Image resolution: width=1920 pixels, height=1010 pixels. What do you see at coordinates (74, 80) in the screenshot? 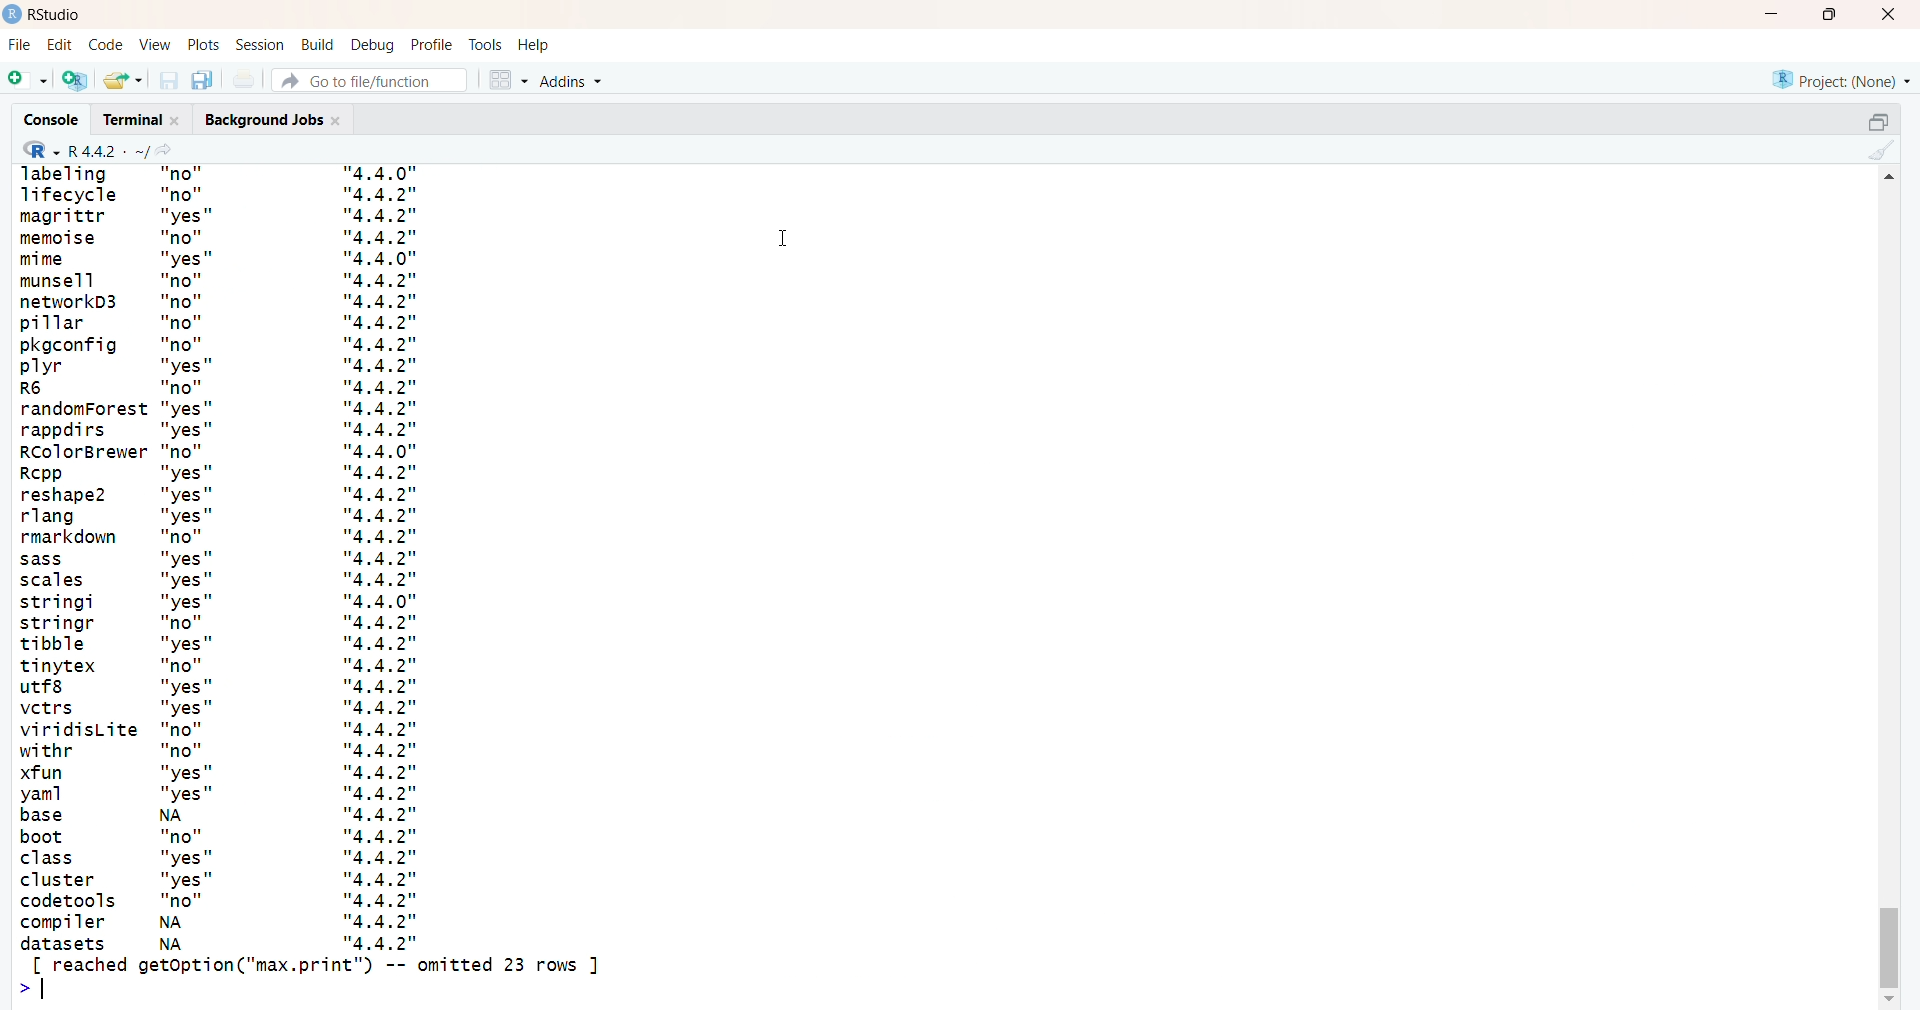
I see `create a project` at bounding box center [74, 80].